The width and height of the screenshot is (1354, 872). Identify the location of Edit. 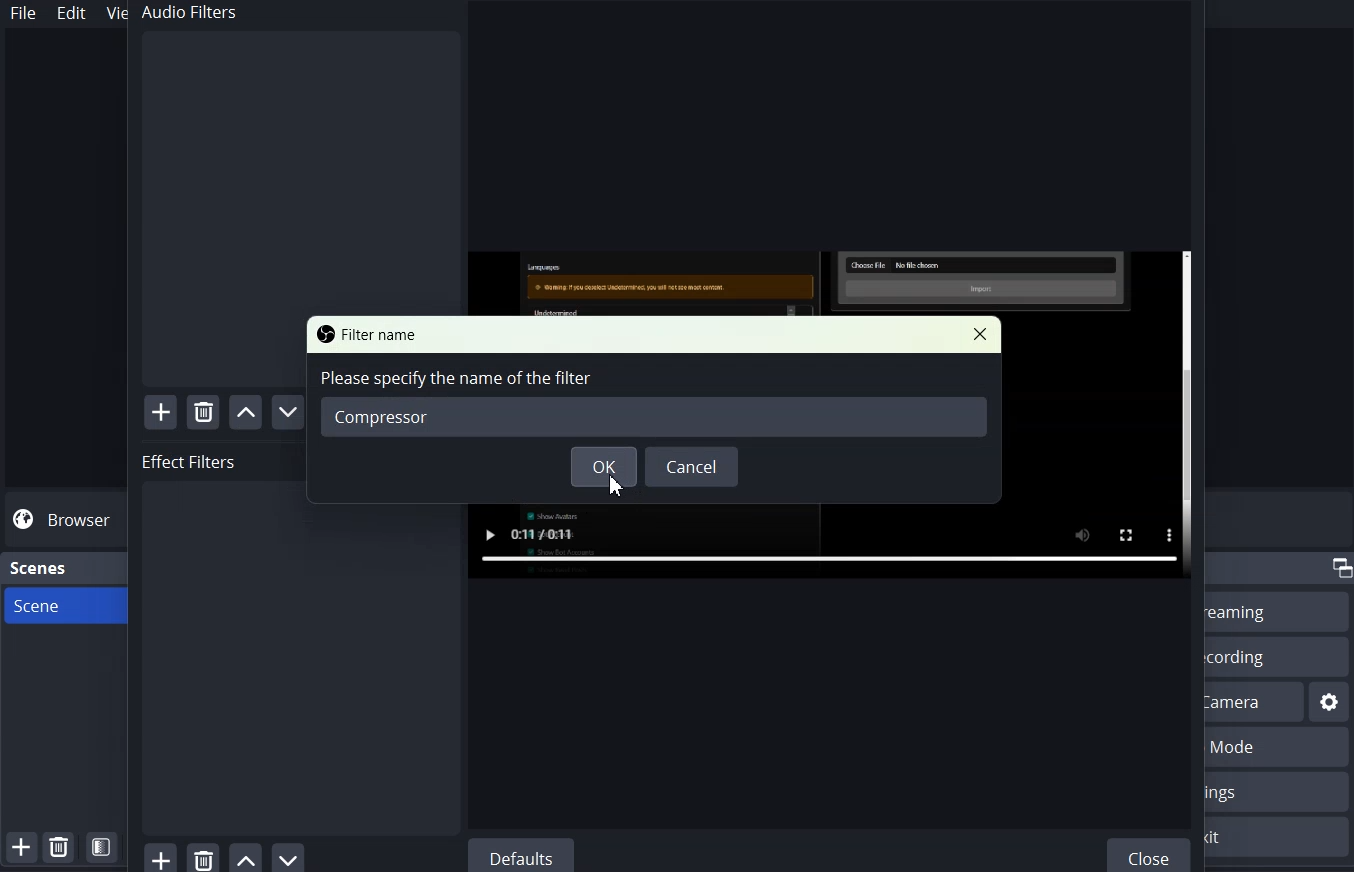
(73, 13).